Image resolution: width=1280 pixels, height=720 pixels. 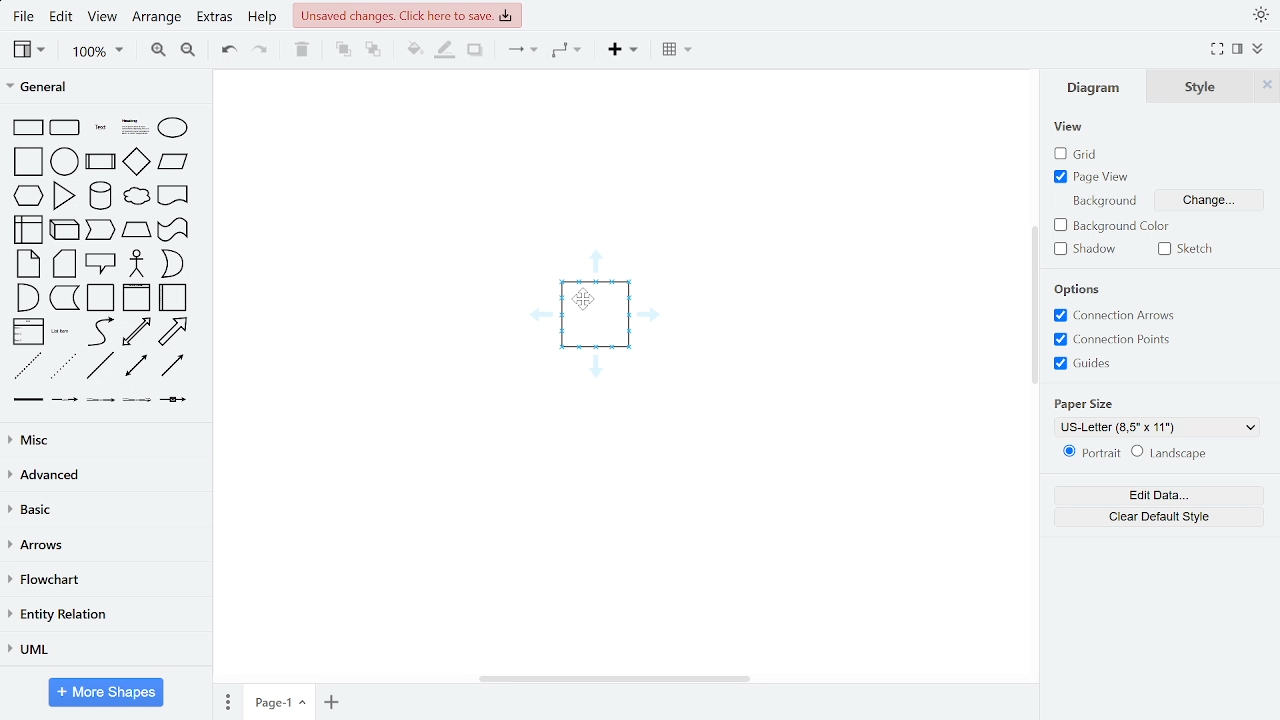 I want to click on insert, so click(x=621, y=51).